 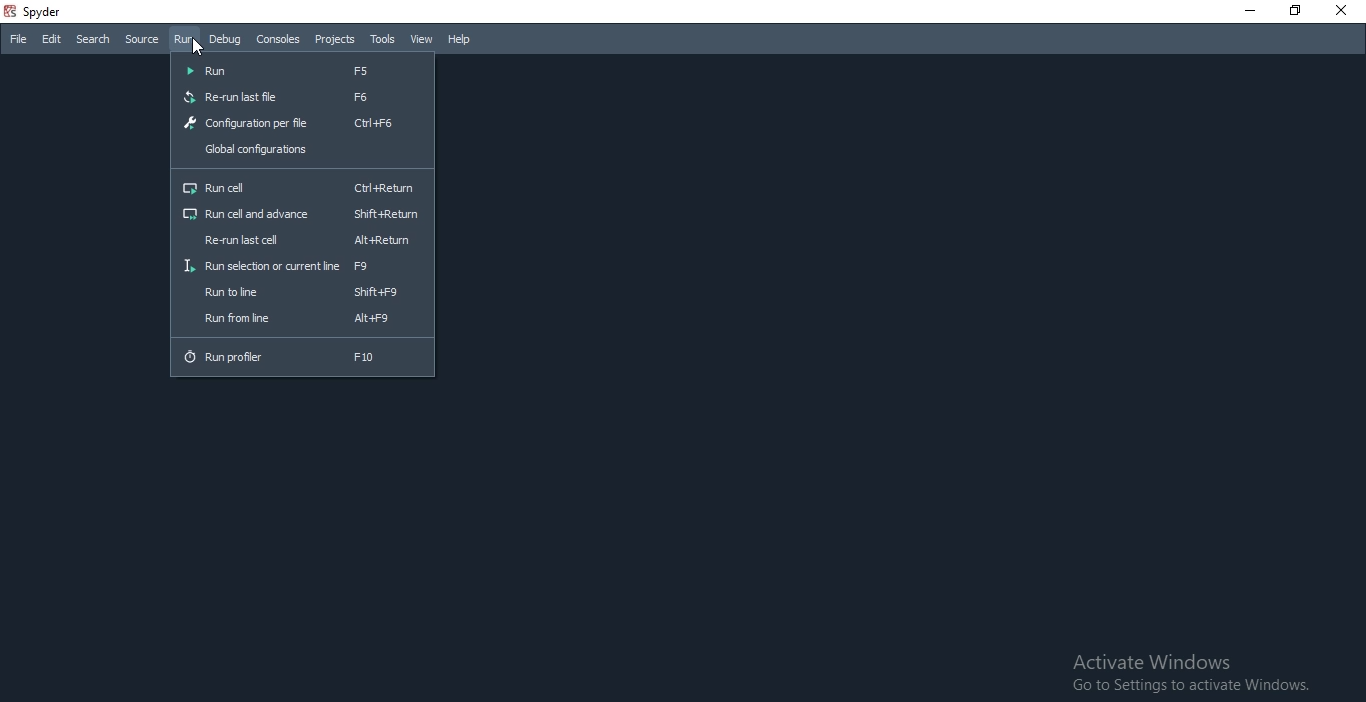 What do you see at coordinates (1293, 11) in the screenshot?
I see `Restore` at bounding box center [1293, 11].